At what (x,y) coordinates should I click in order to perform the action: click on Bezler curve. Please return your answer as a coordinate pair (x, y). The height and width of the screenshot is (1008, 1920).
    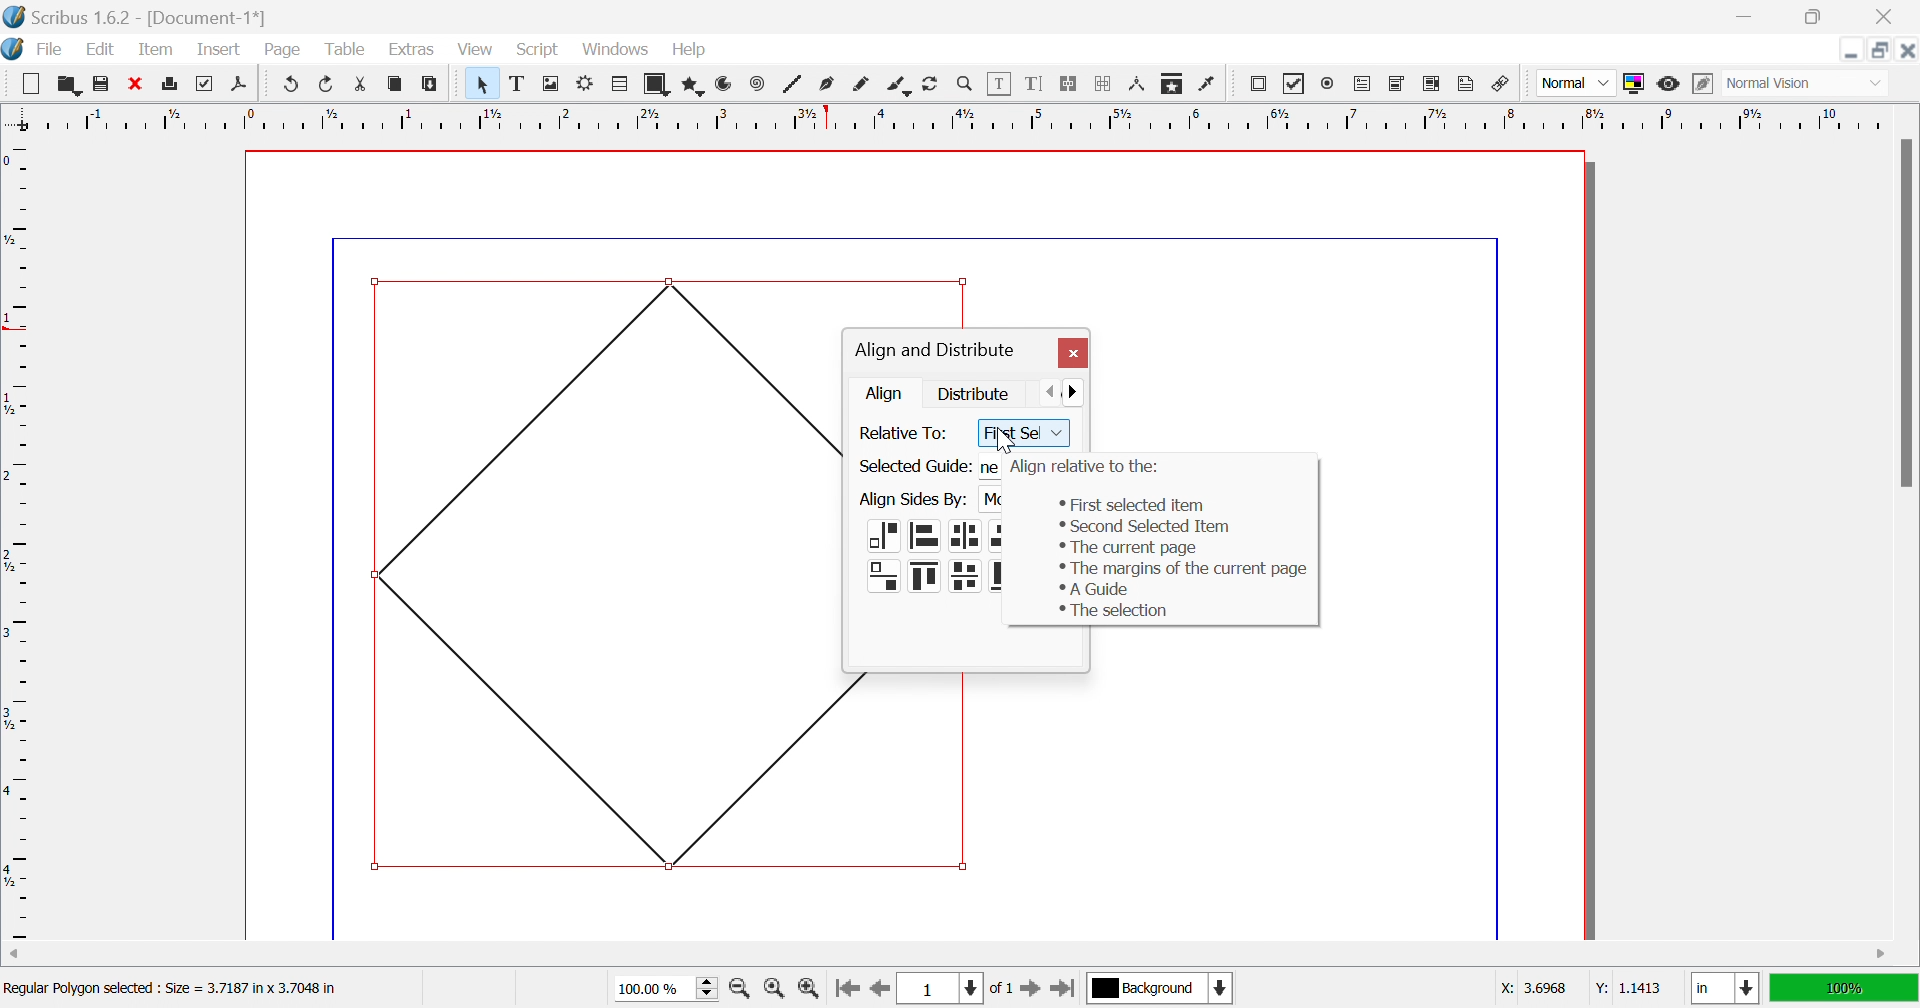
    Looking at the image, I should click on (829, 83).